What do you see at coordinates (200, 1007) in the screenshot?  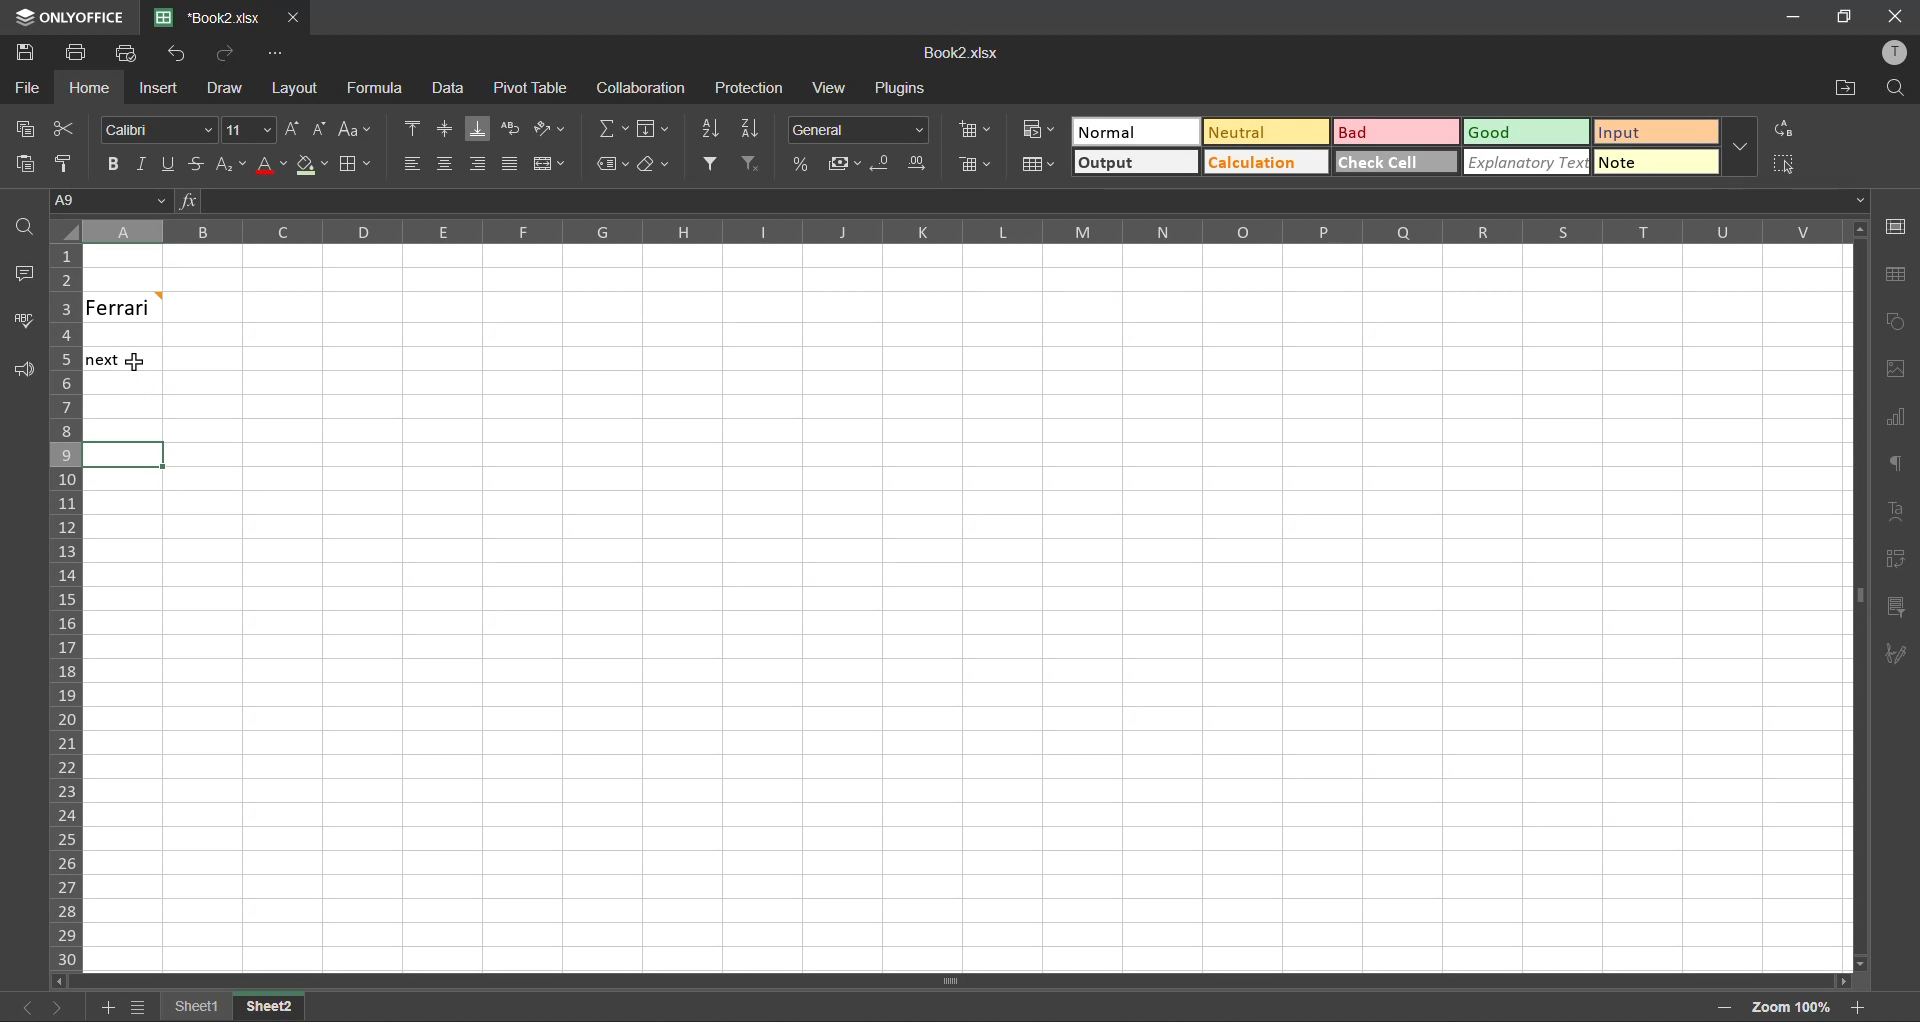 I see `sheet1` at bounding box center [200, 1007].